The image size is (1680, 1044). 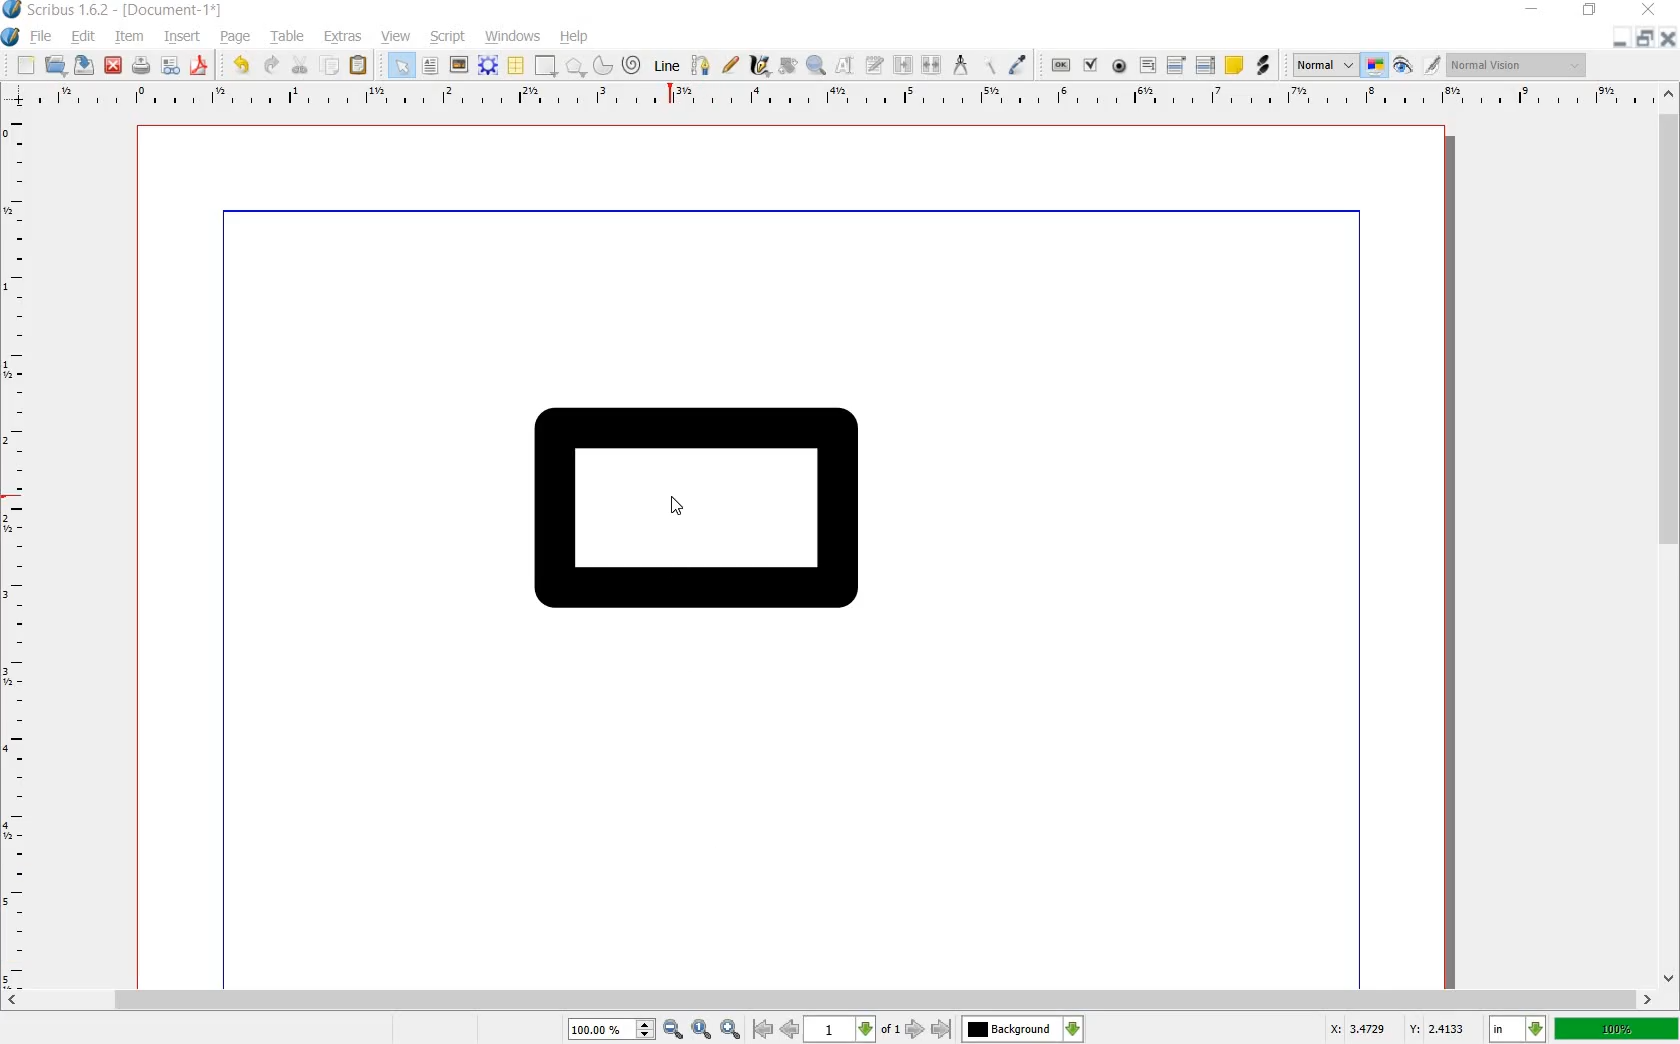 What do you see at coordinates (698, 66) in the screenshot?
I see `bezier curve` at bounding box center [698, 66].